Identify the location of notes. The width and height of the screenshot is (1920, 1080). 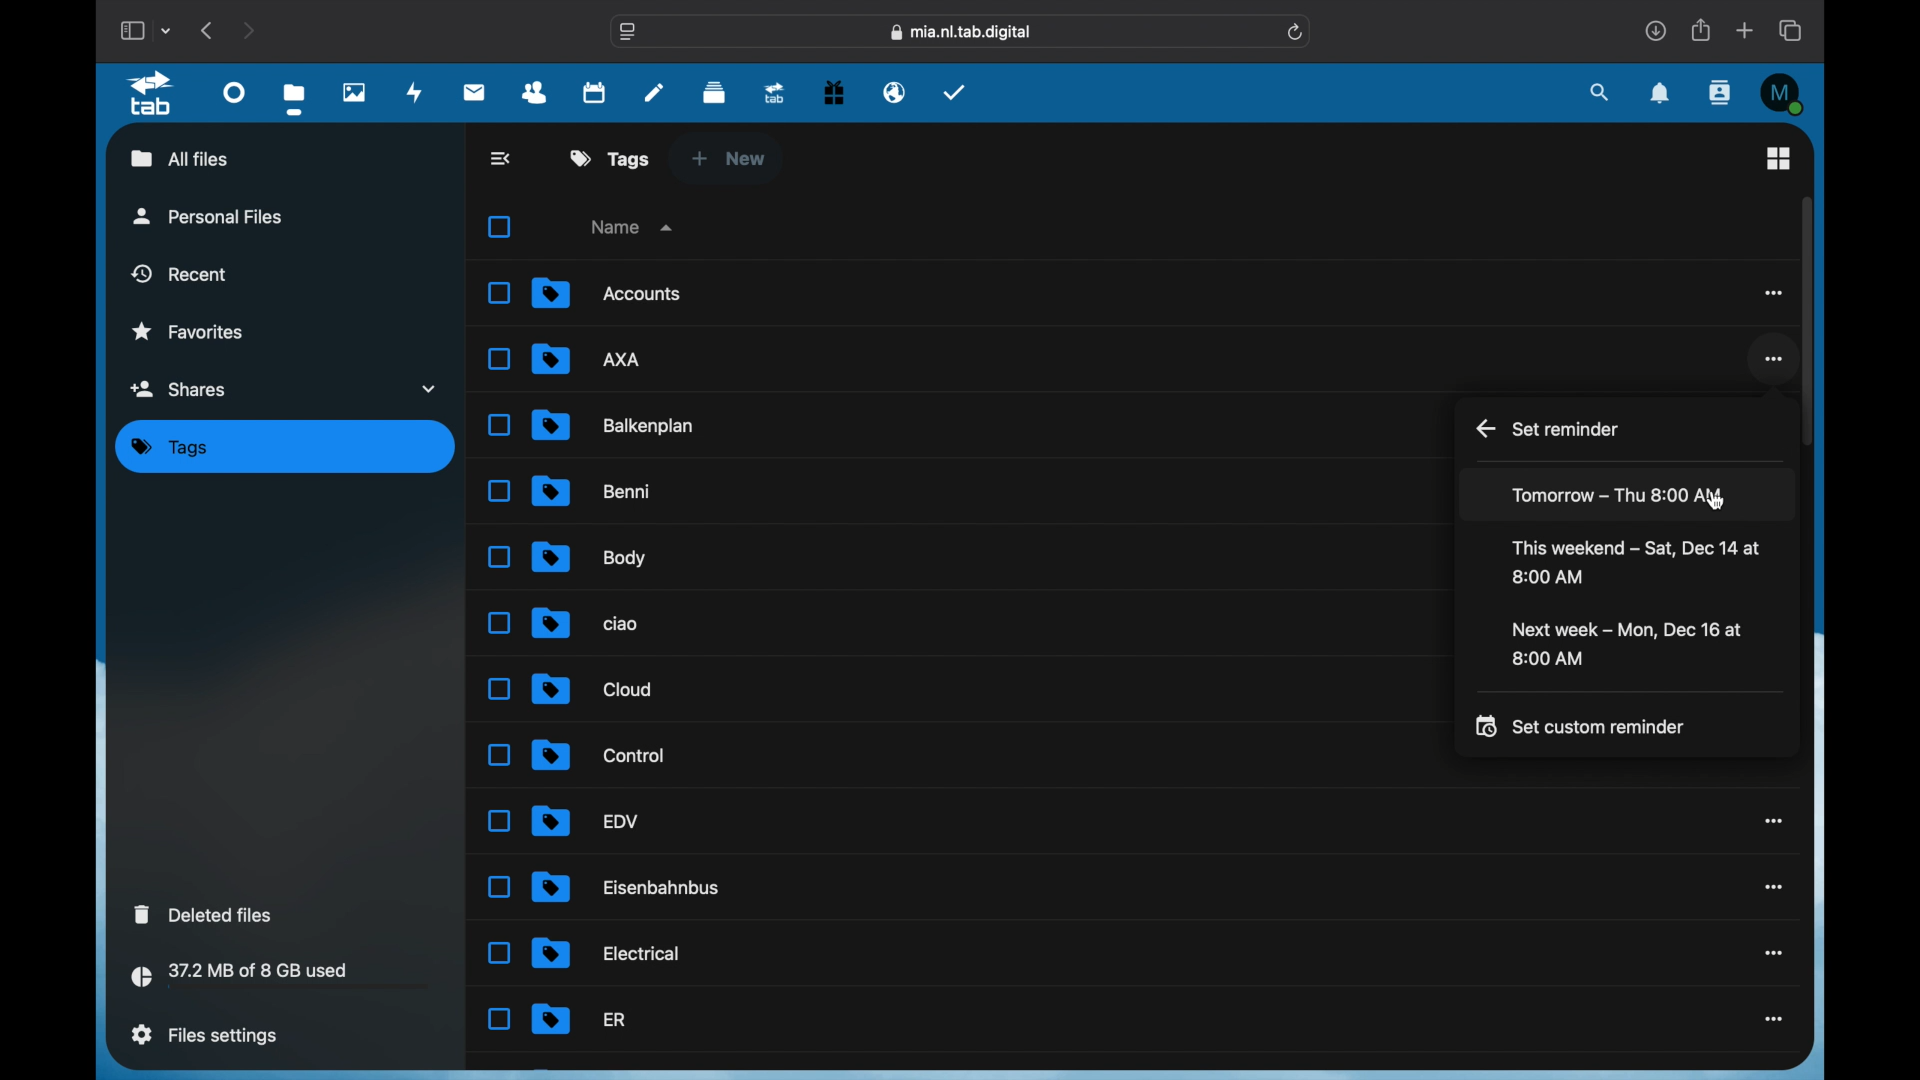
(654, 92).